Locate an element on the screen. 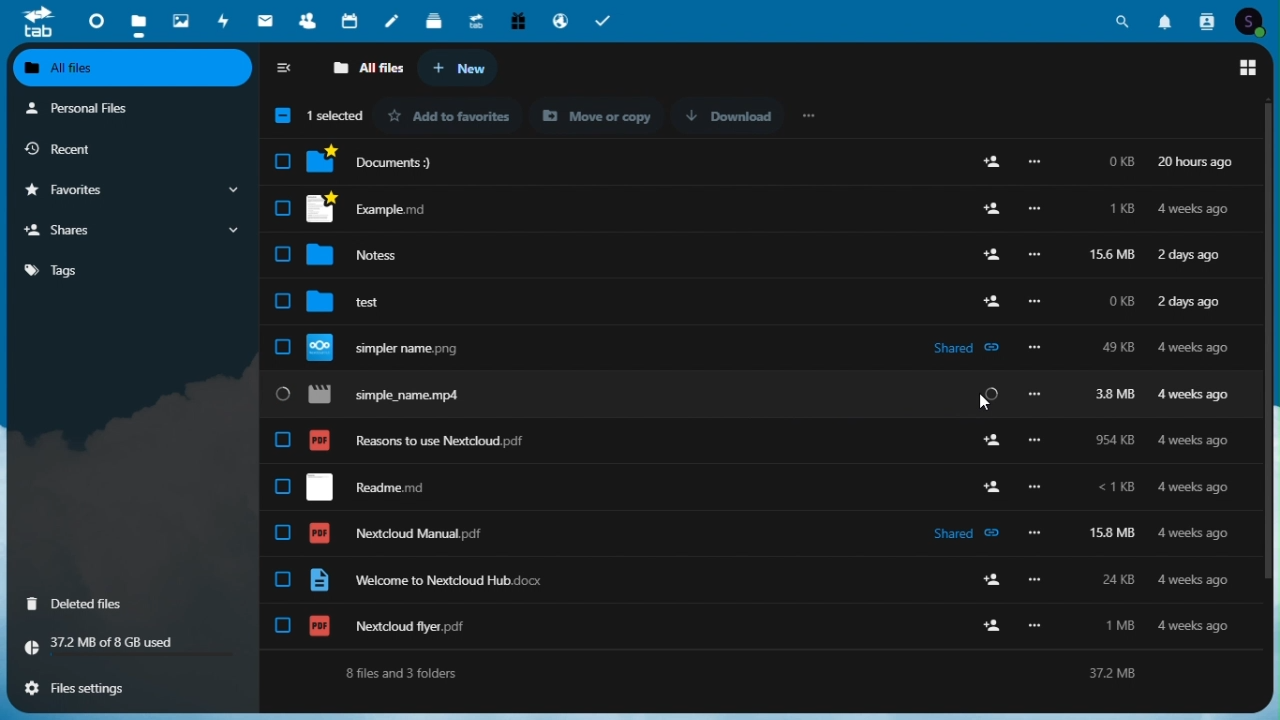 This screenshot has width=1280, height=720. Notebook flyer is located at coordinates (745, 626).